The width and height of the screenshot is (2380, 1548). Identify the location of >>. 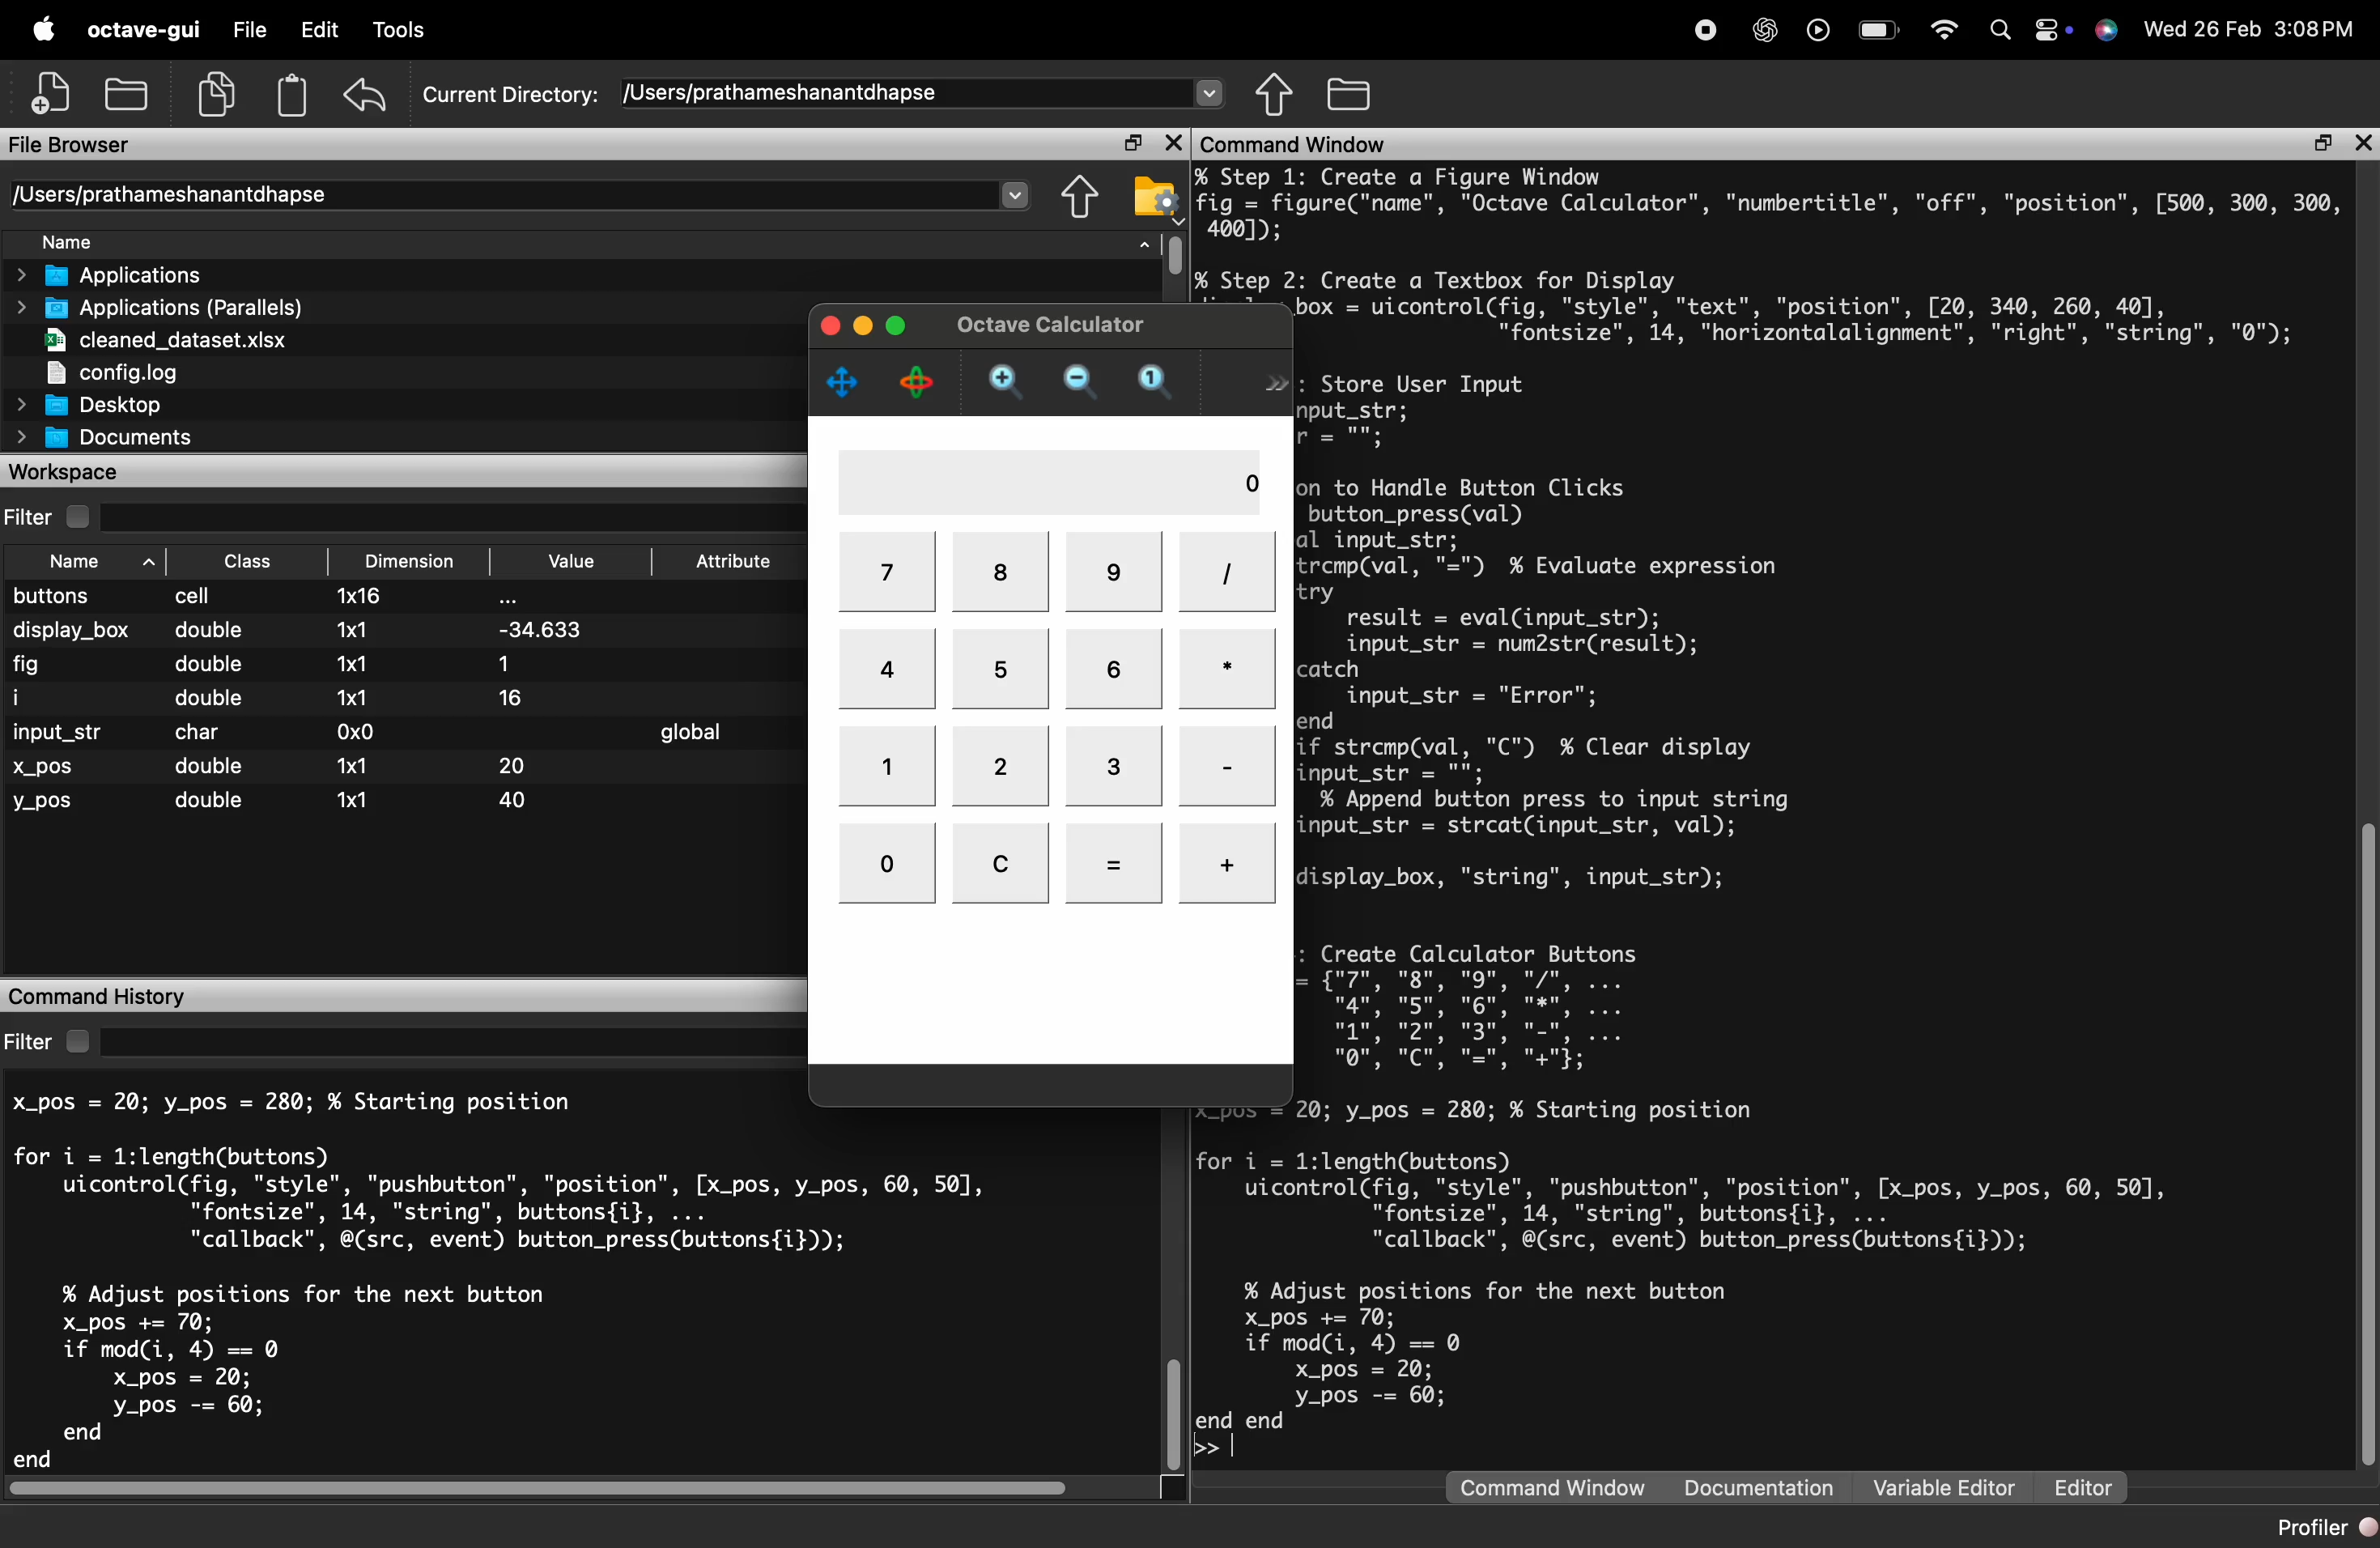
(1268, 381).